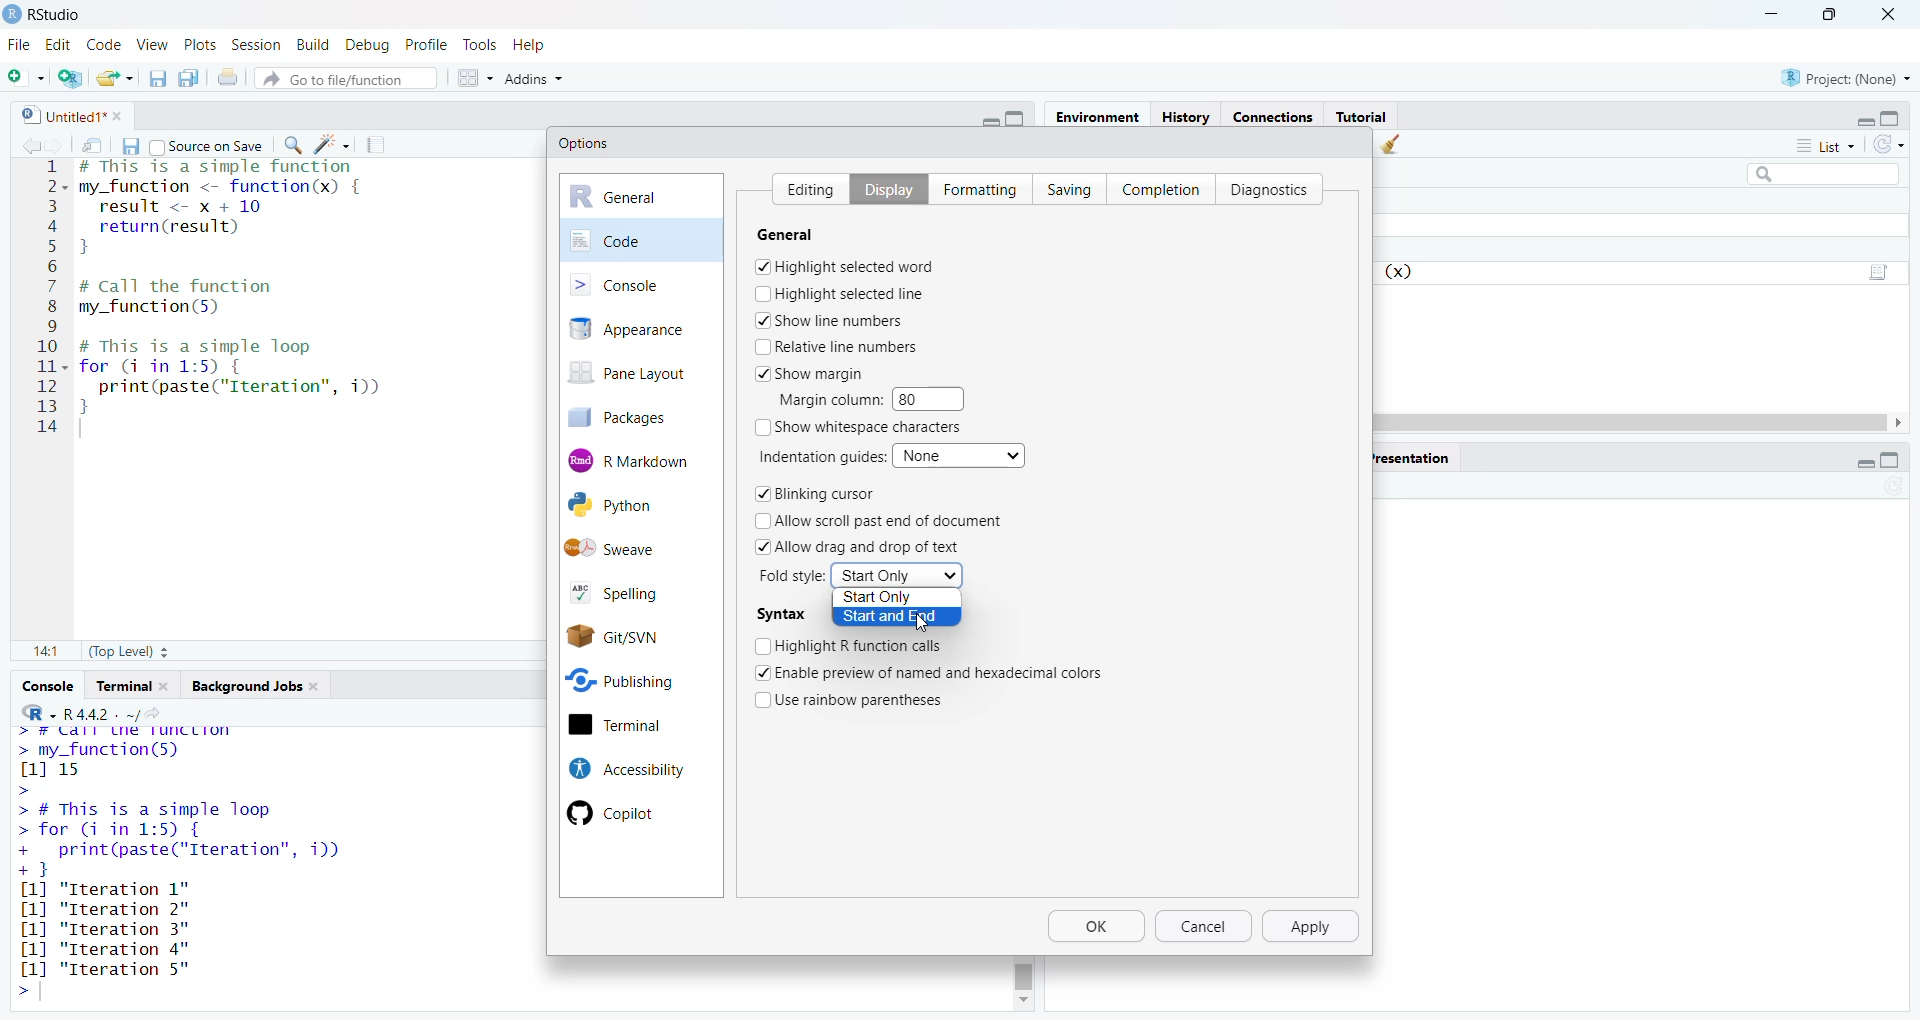  Describe the element at coordinates (921, 624) in the screenshot. I see `cursor` at that location.